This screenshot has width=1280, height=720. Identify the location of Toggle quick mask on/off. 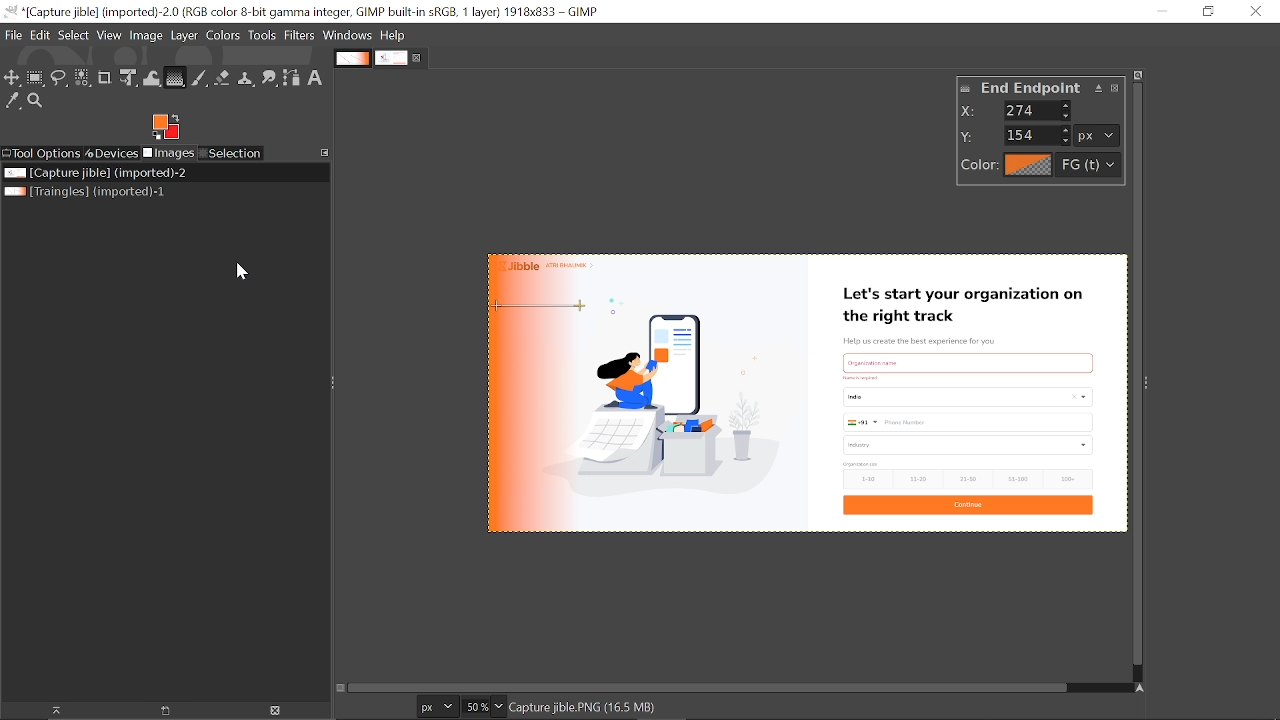
(341, 689).